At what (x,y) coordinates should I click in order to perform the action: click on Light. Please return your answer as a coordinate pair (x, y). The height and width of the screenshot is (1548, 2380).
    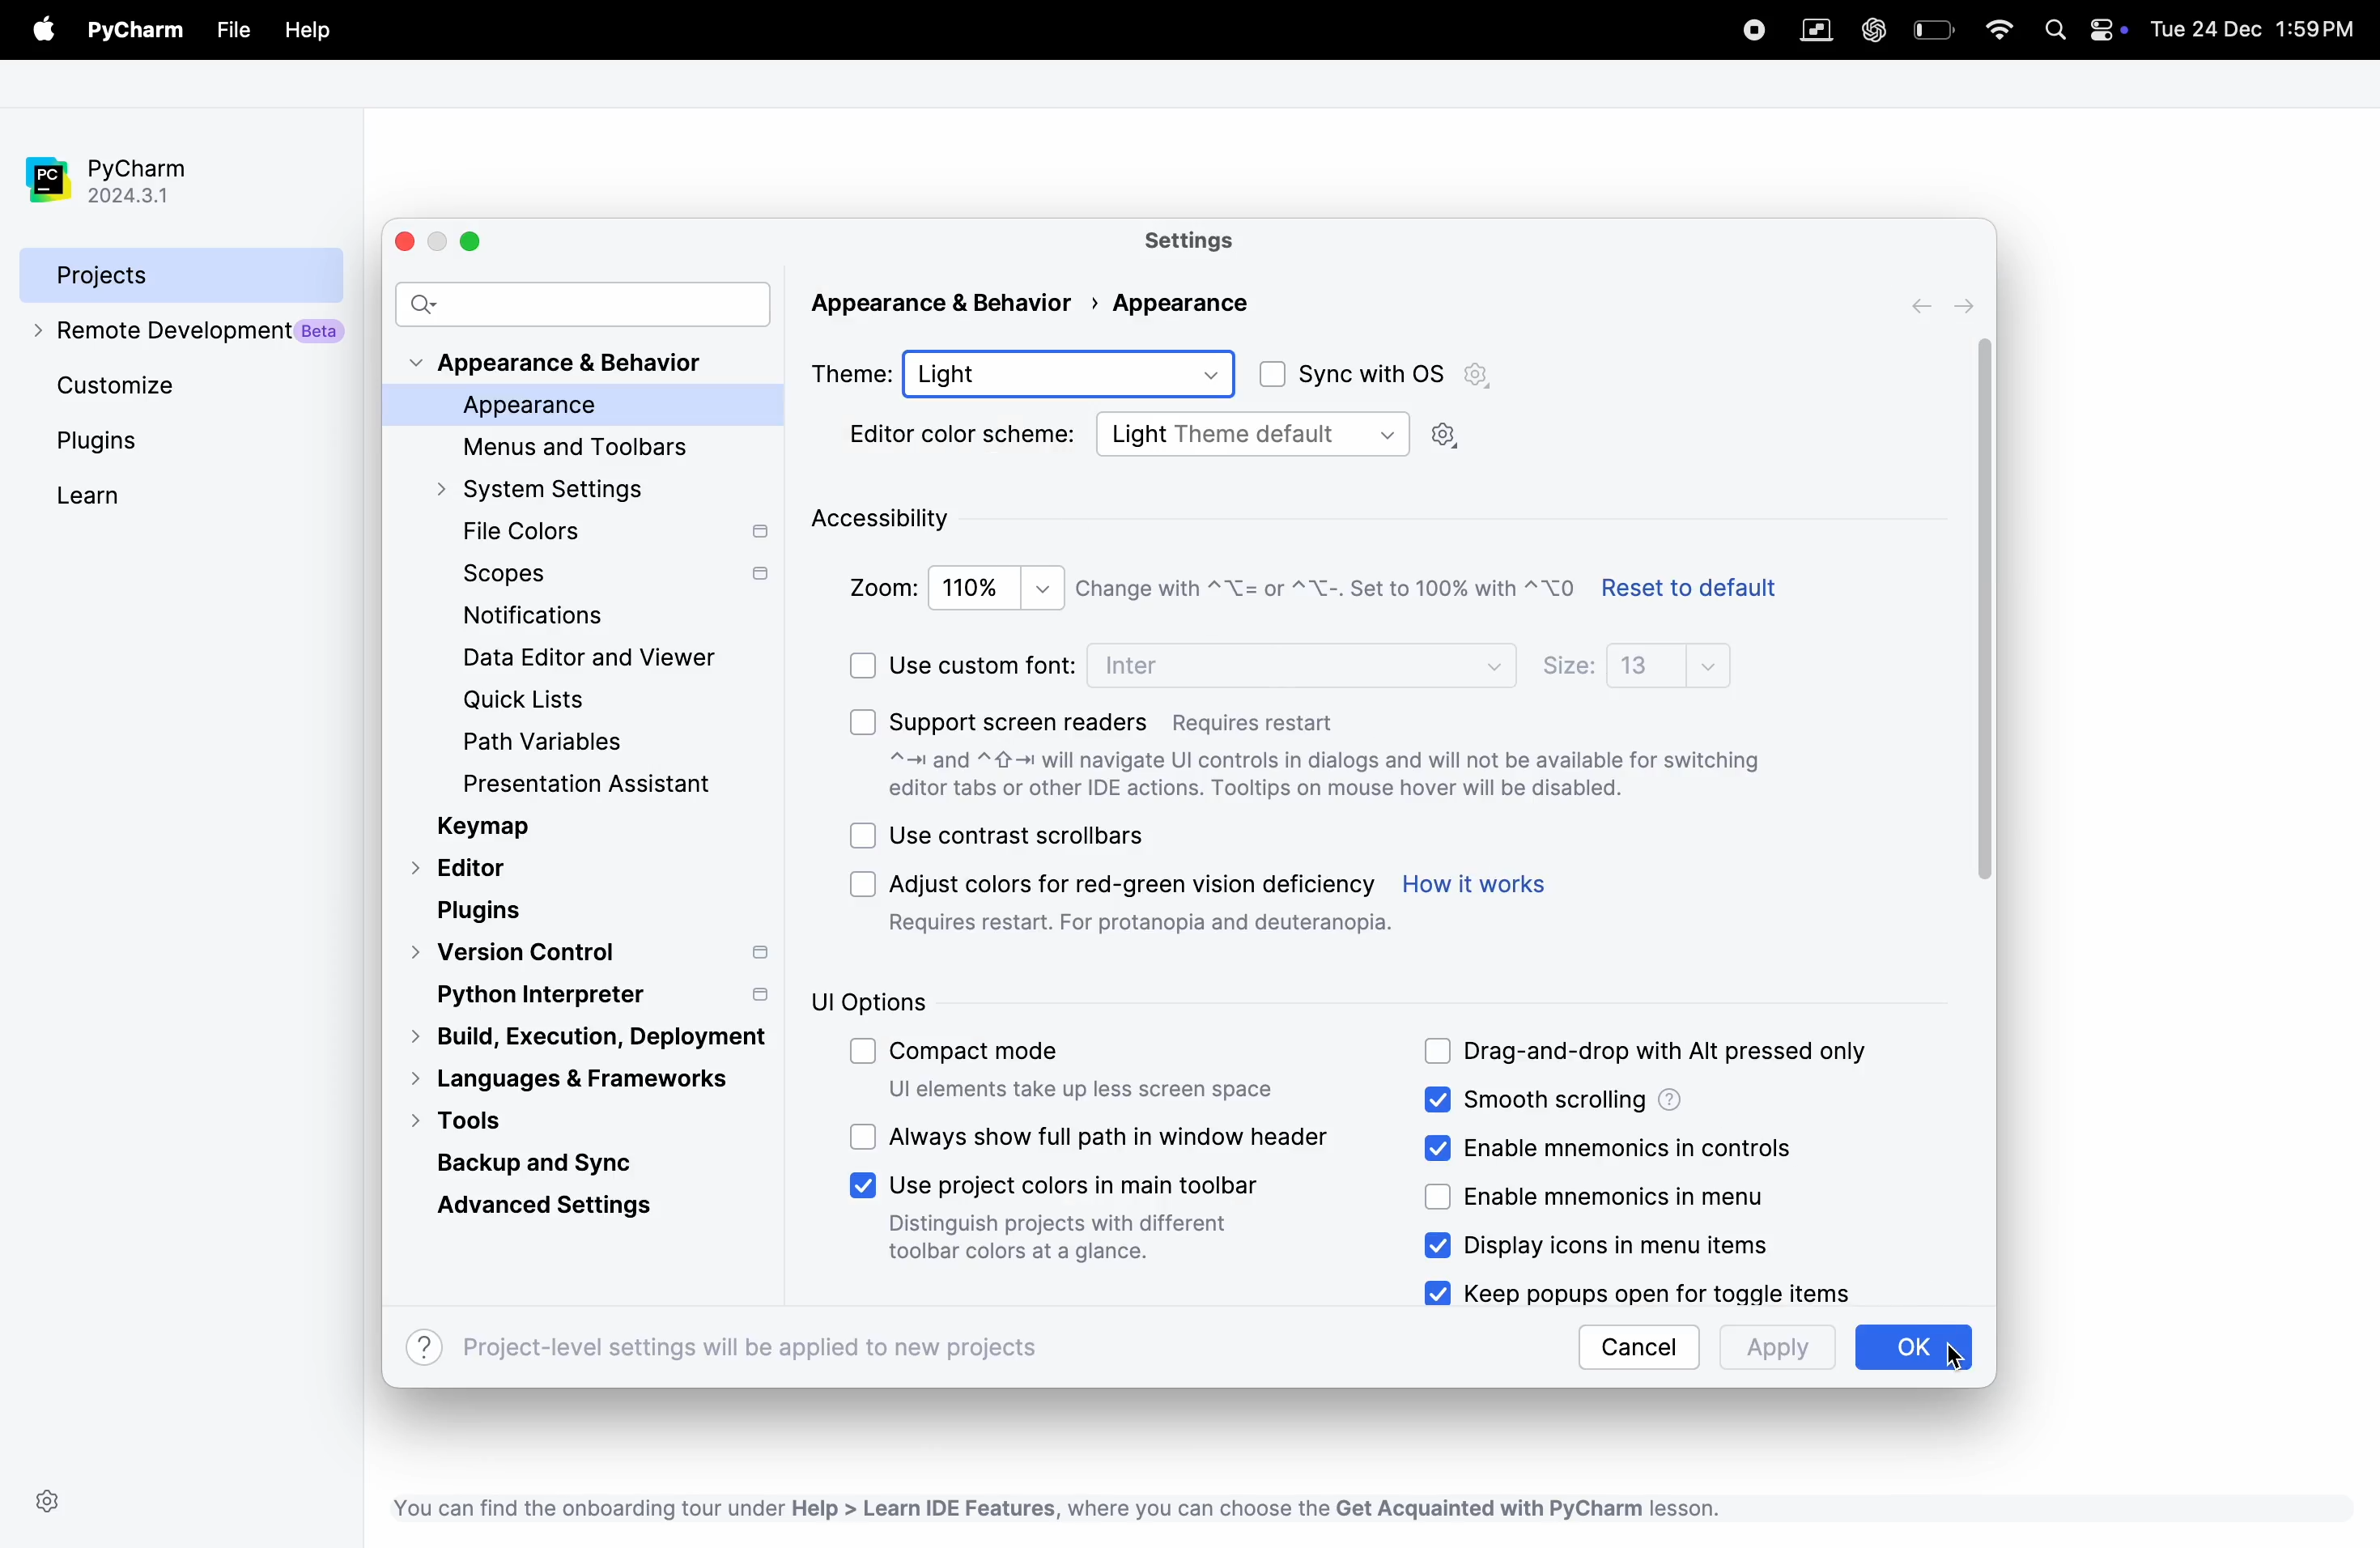
    Looking at the image, I should click on (1082, 372).